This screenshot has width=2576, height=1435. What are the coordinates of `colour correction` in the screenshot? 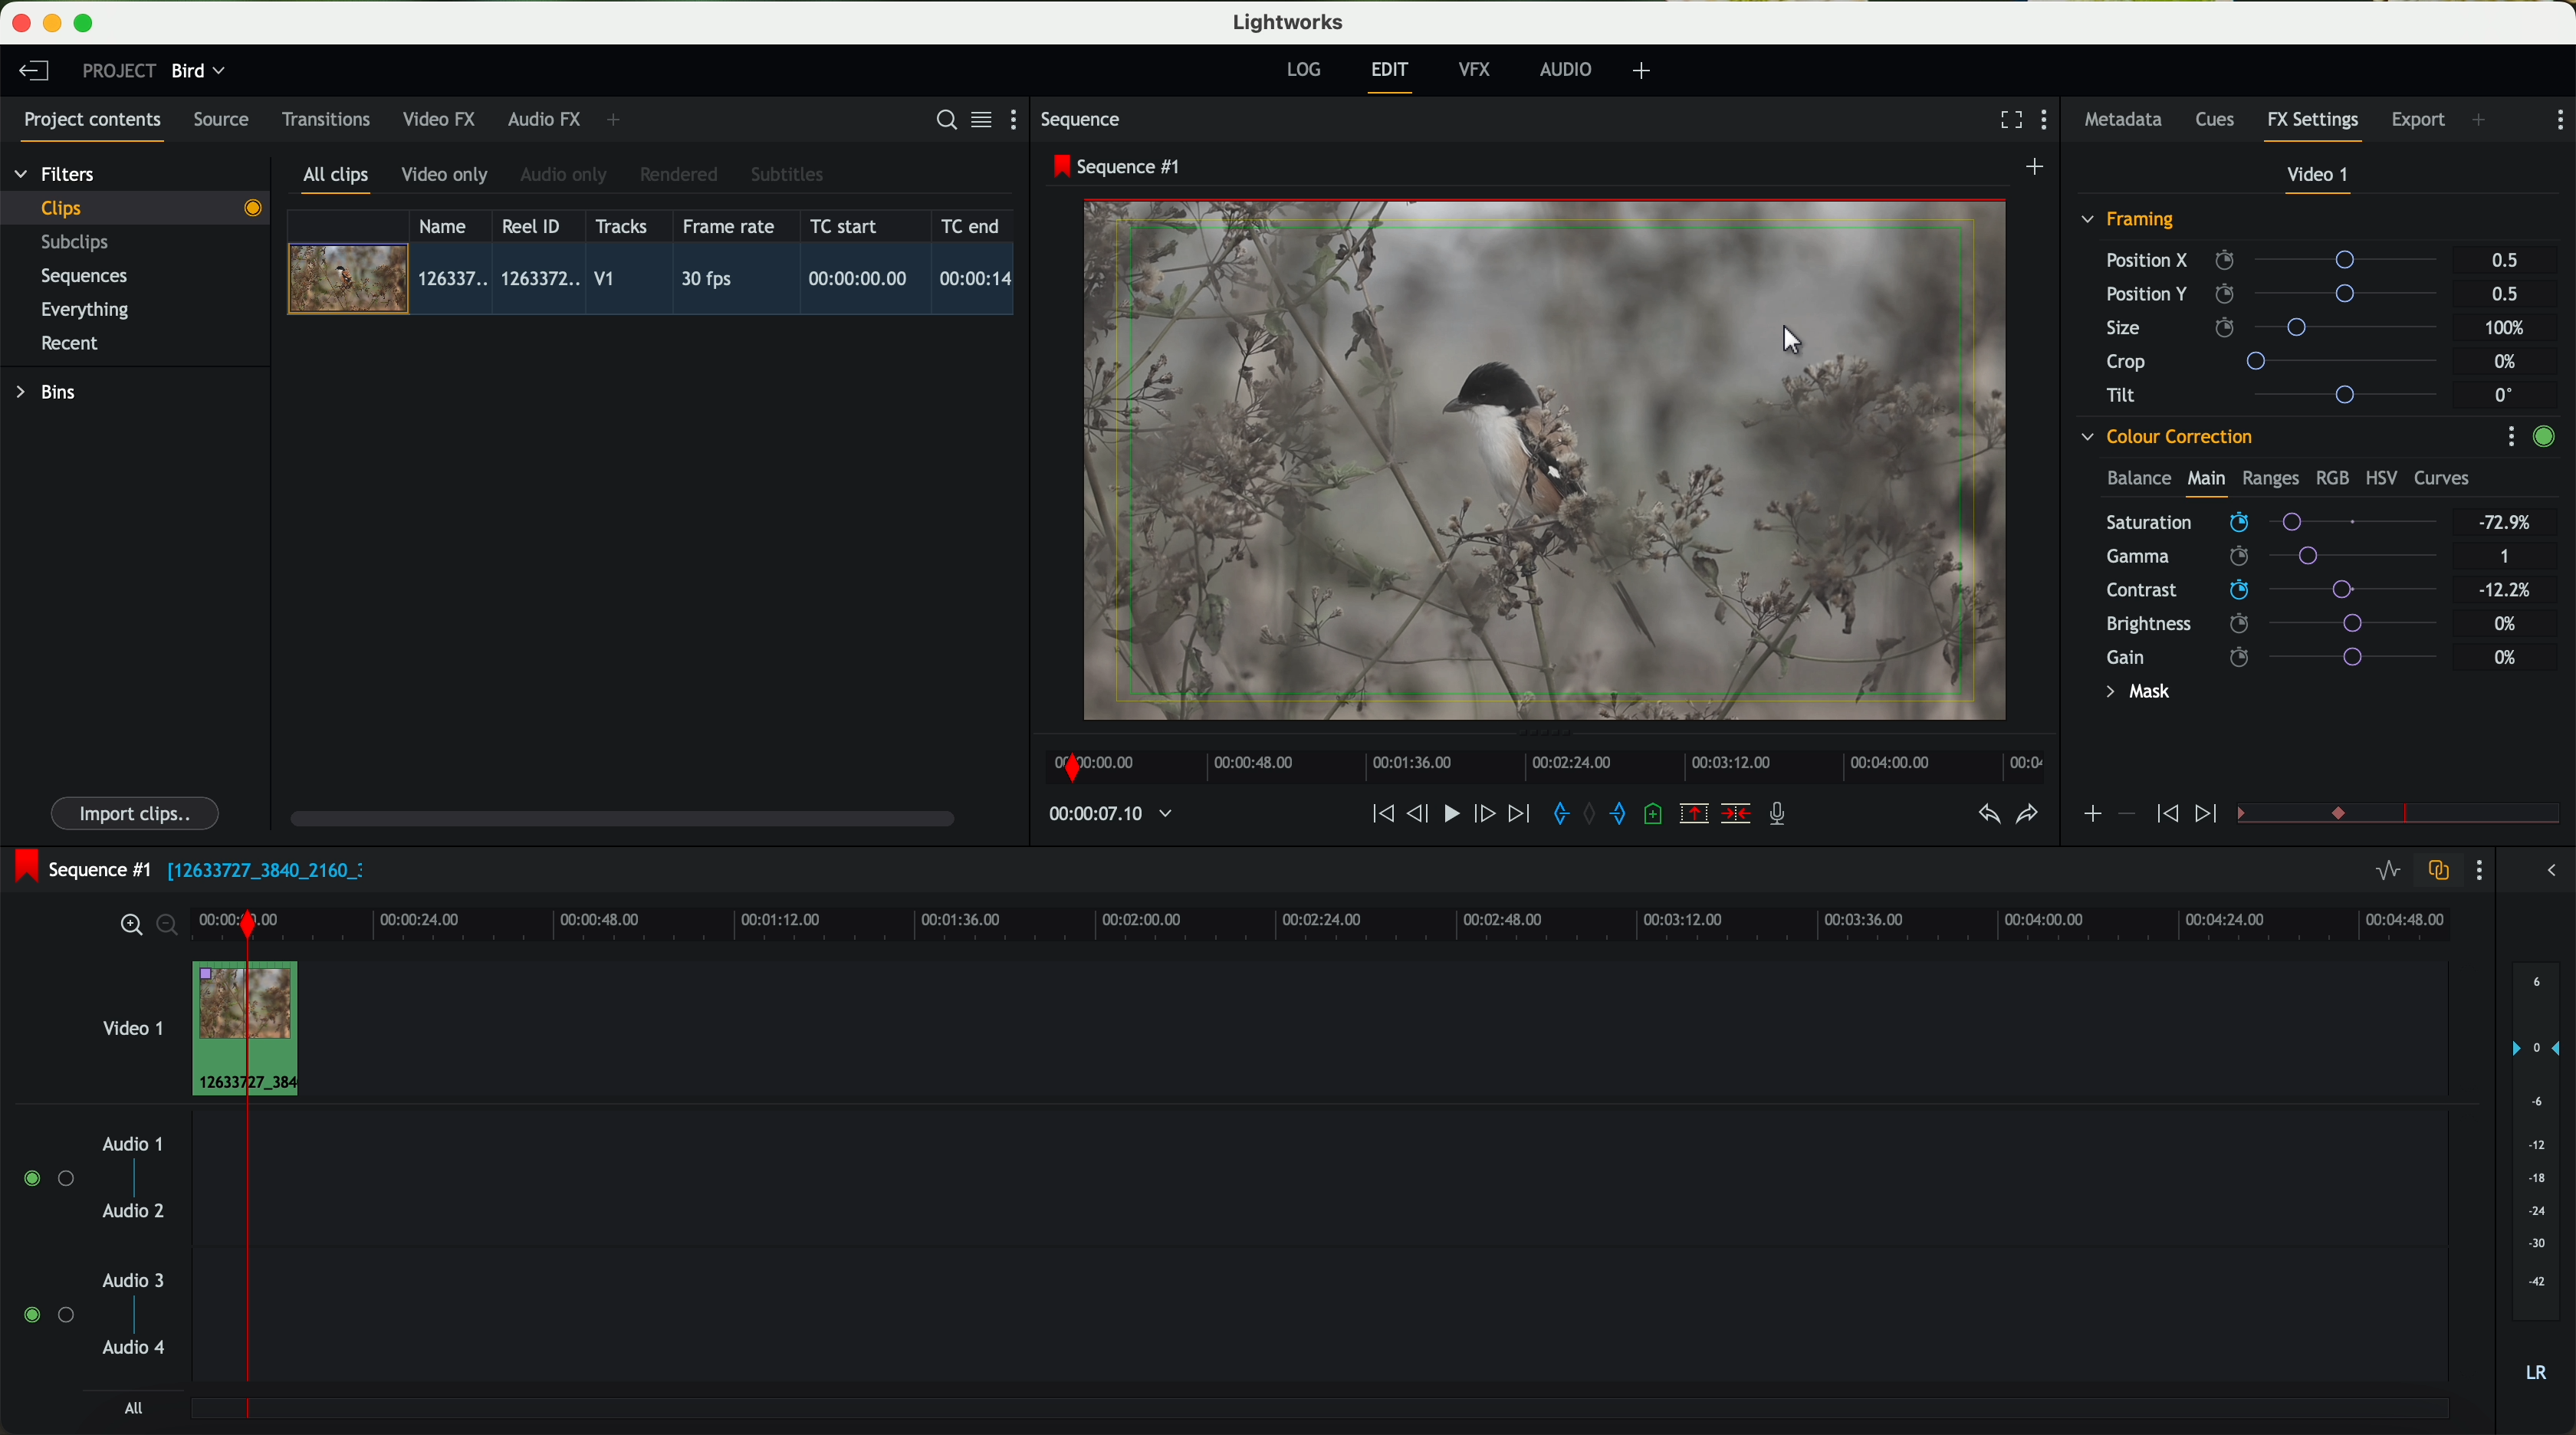 It's located at (2165, 437).